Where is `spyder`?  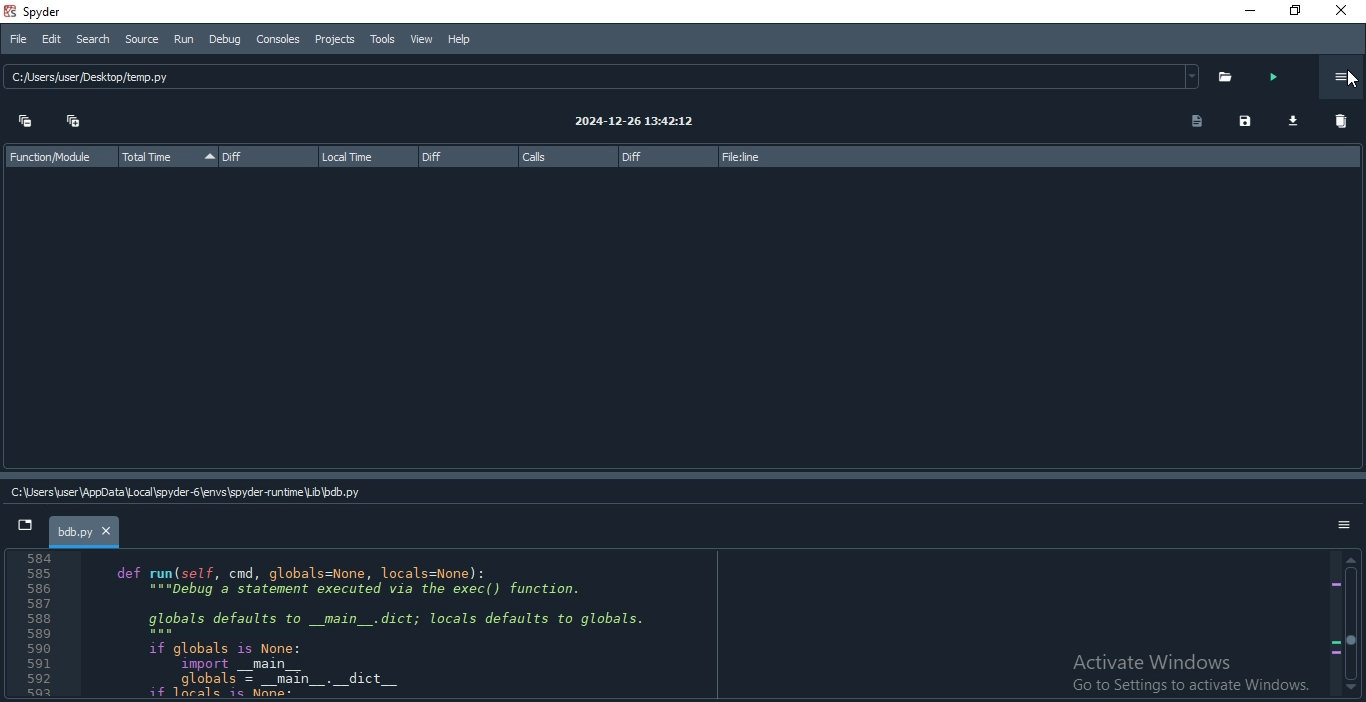 spyder is located at coordinates (46, 11).